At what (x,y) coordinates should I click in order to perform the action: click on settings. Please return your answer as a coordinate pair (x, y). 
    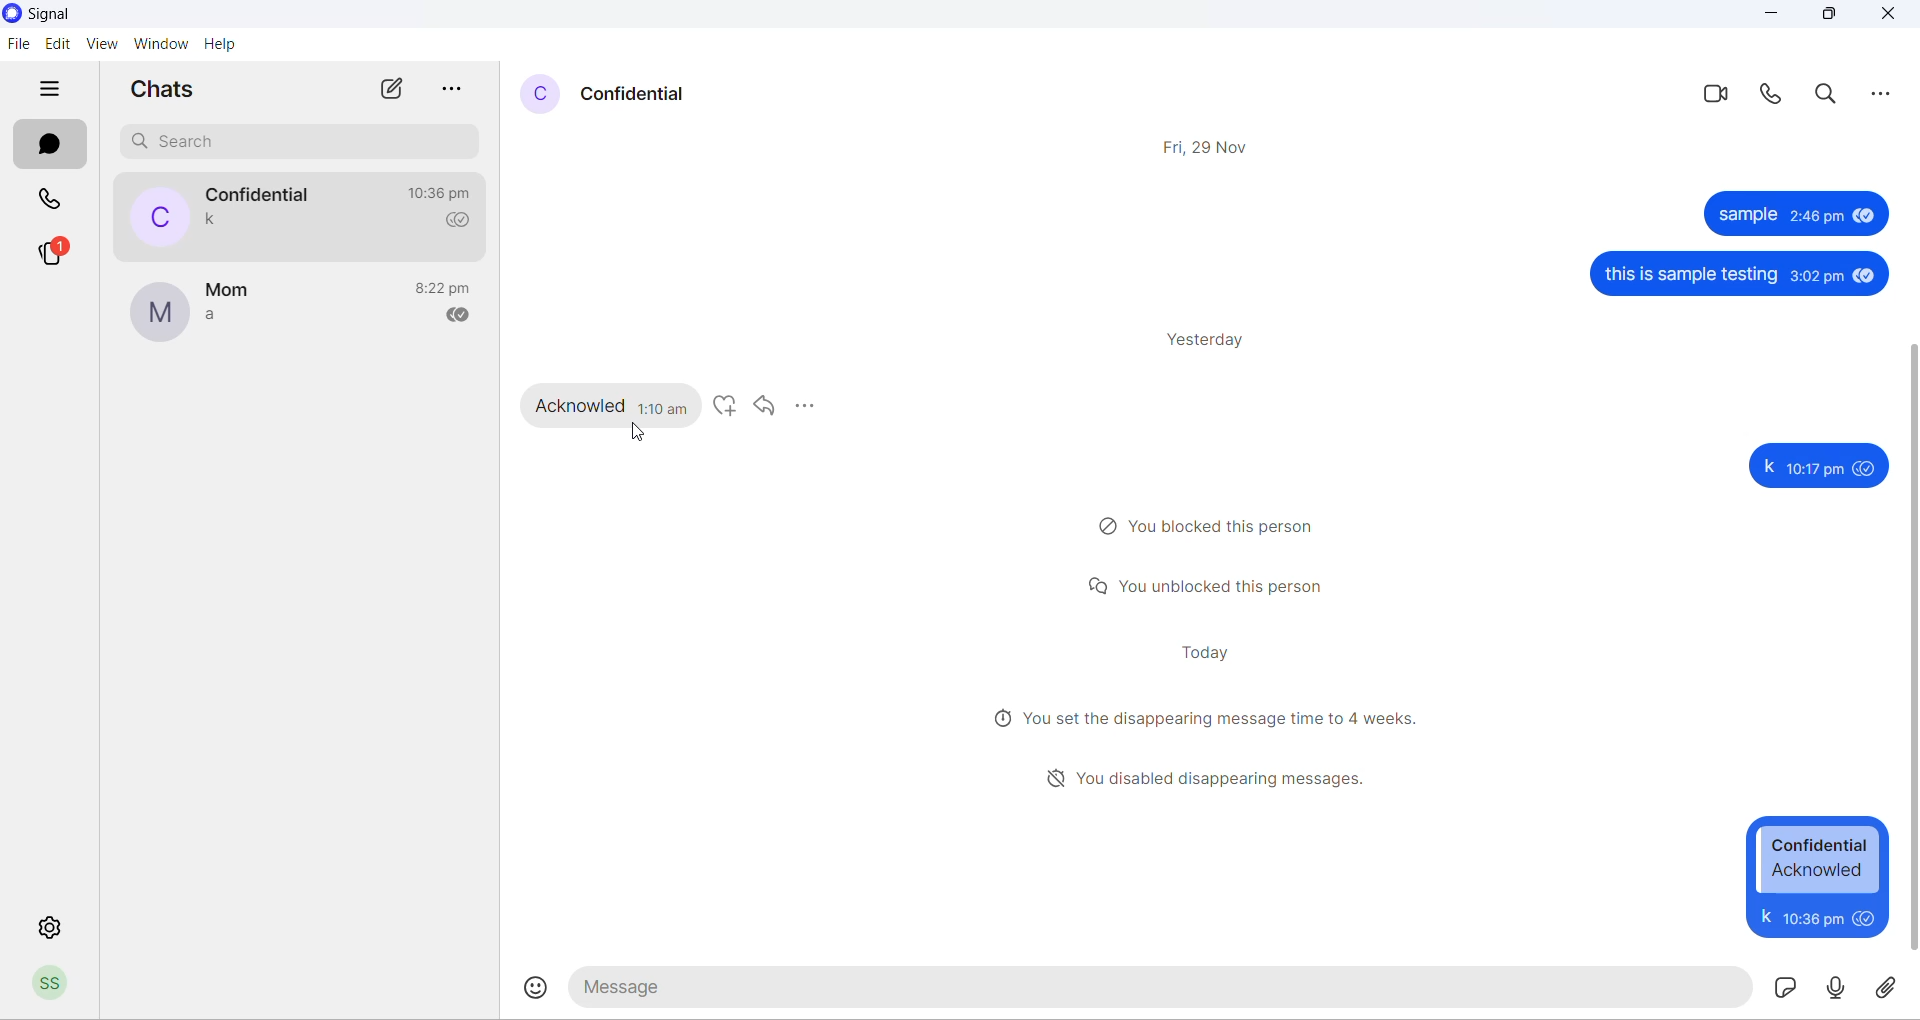
    Looking at the image, I should click on (53, 924).